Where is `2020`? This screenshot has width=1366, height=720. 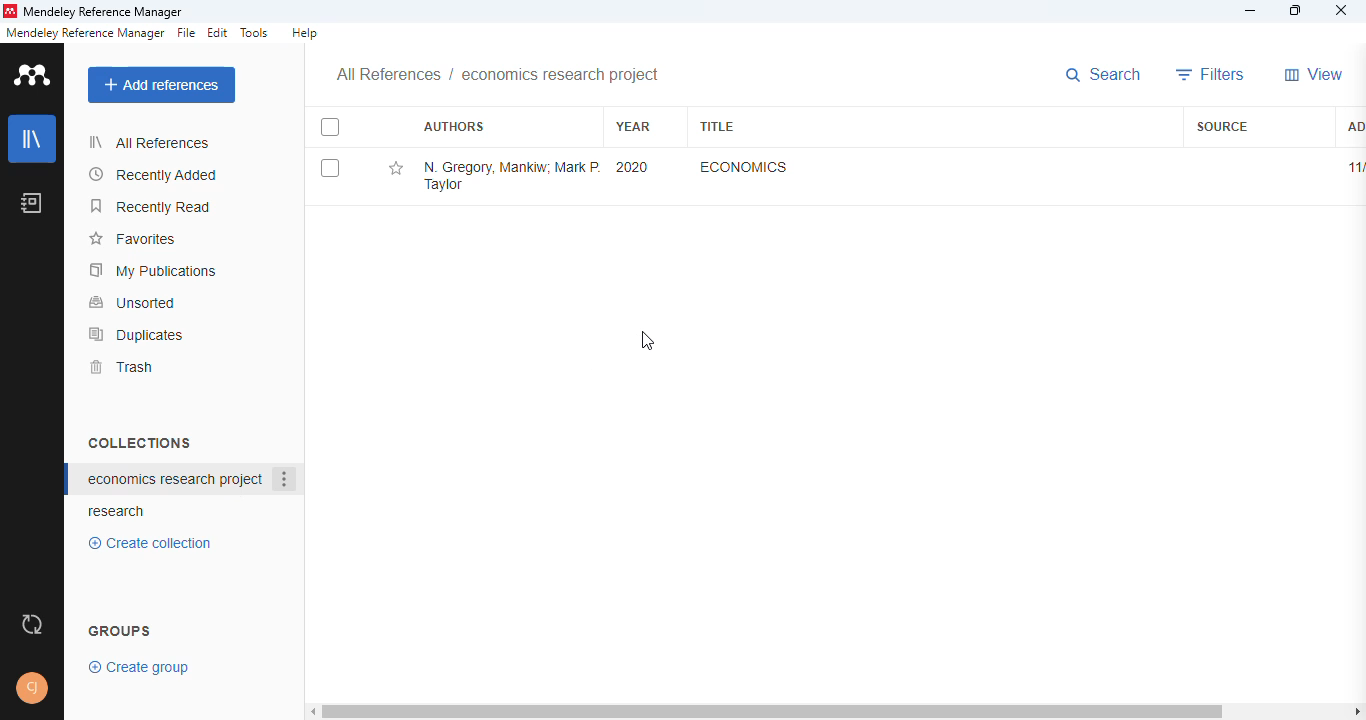
2020 is located at coordinates (633, 167).